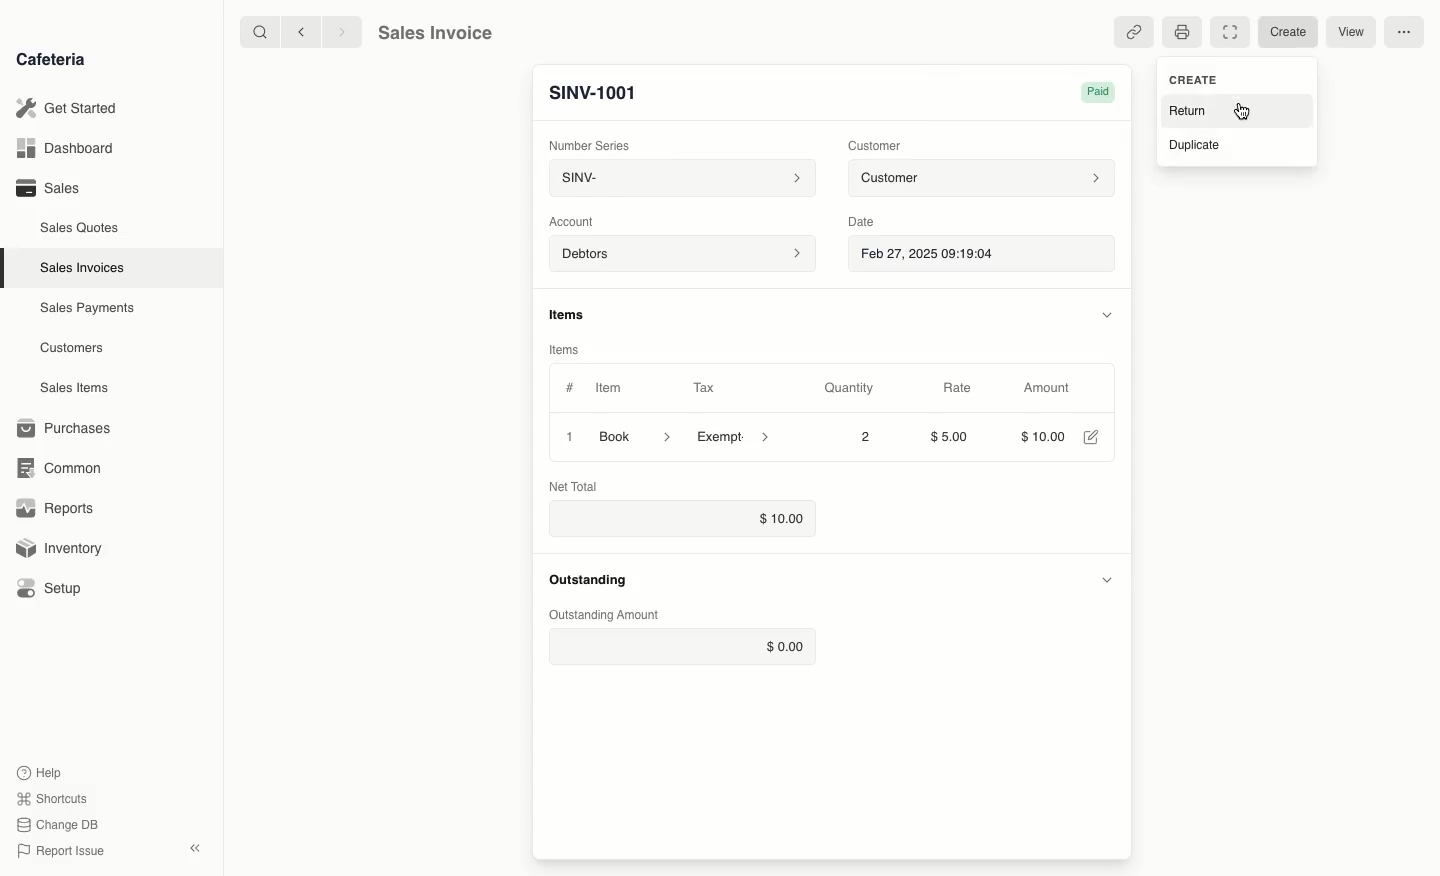 This screenshot has width=1440, height=876. I want to click on Net Total, so click(580, 486).